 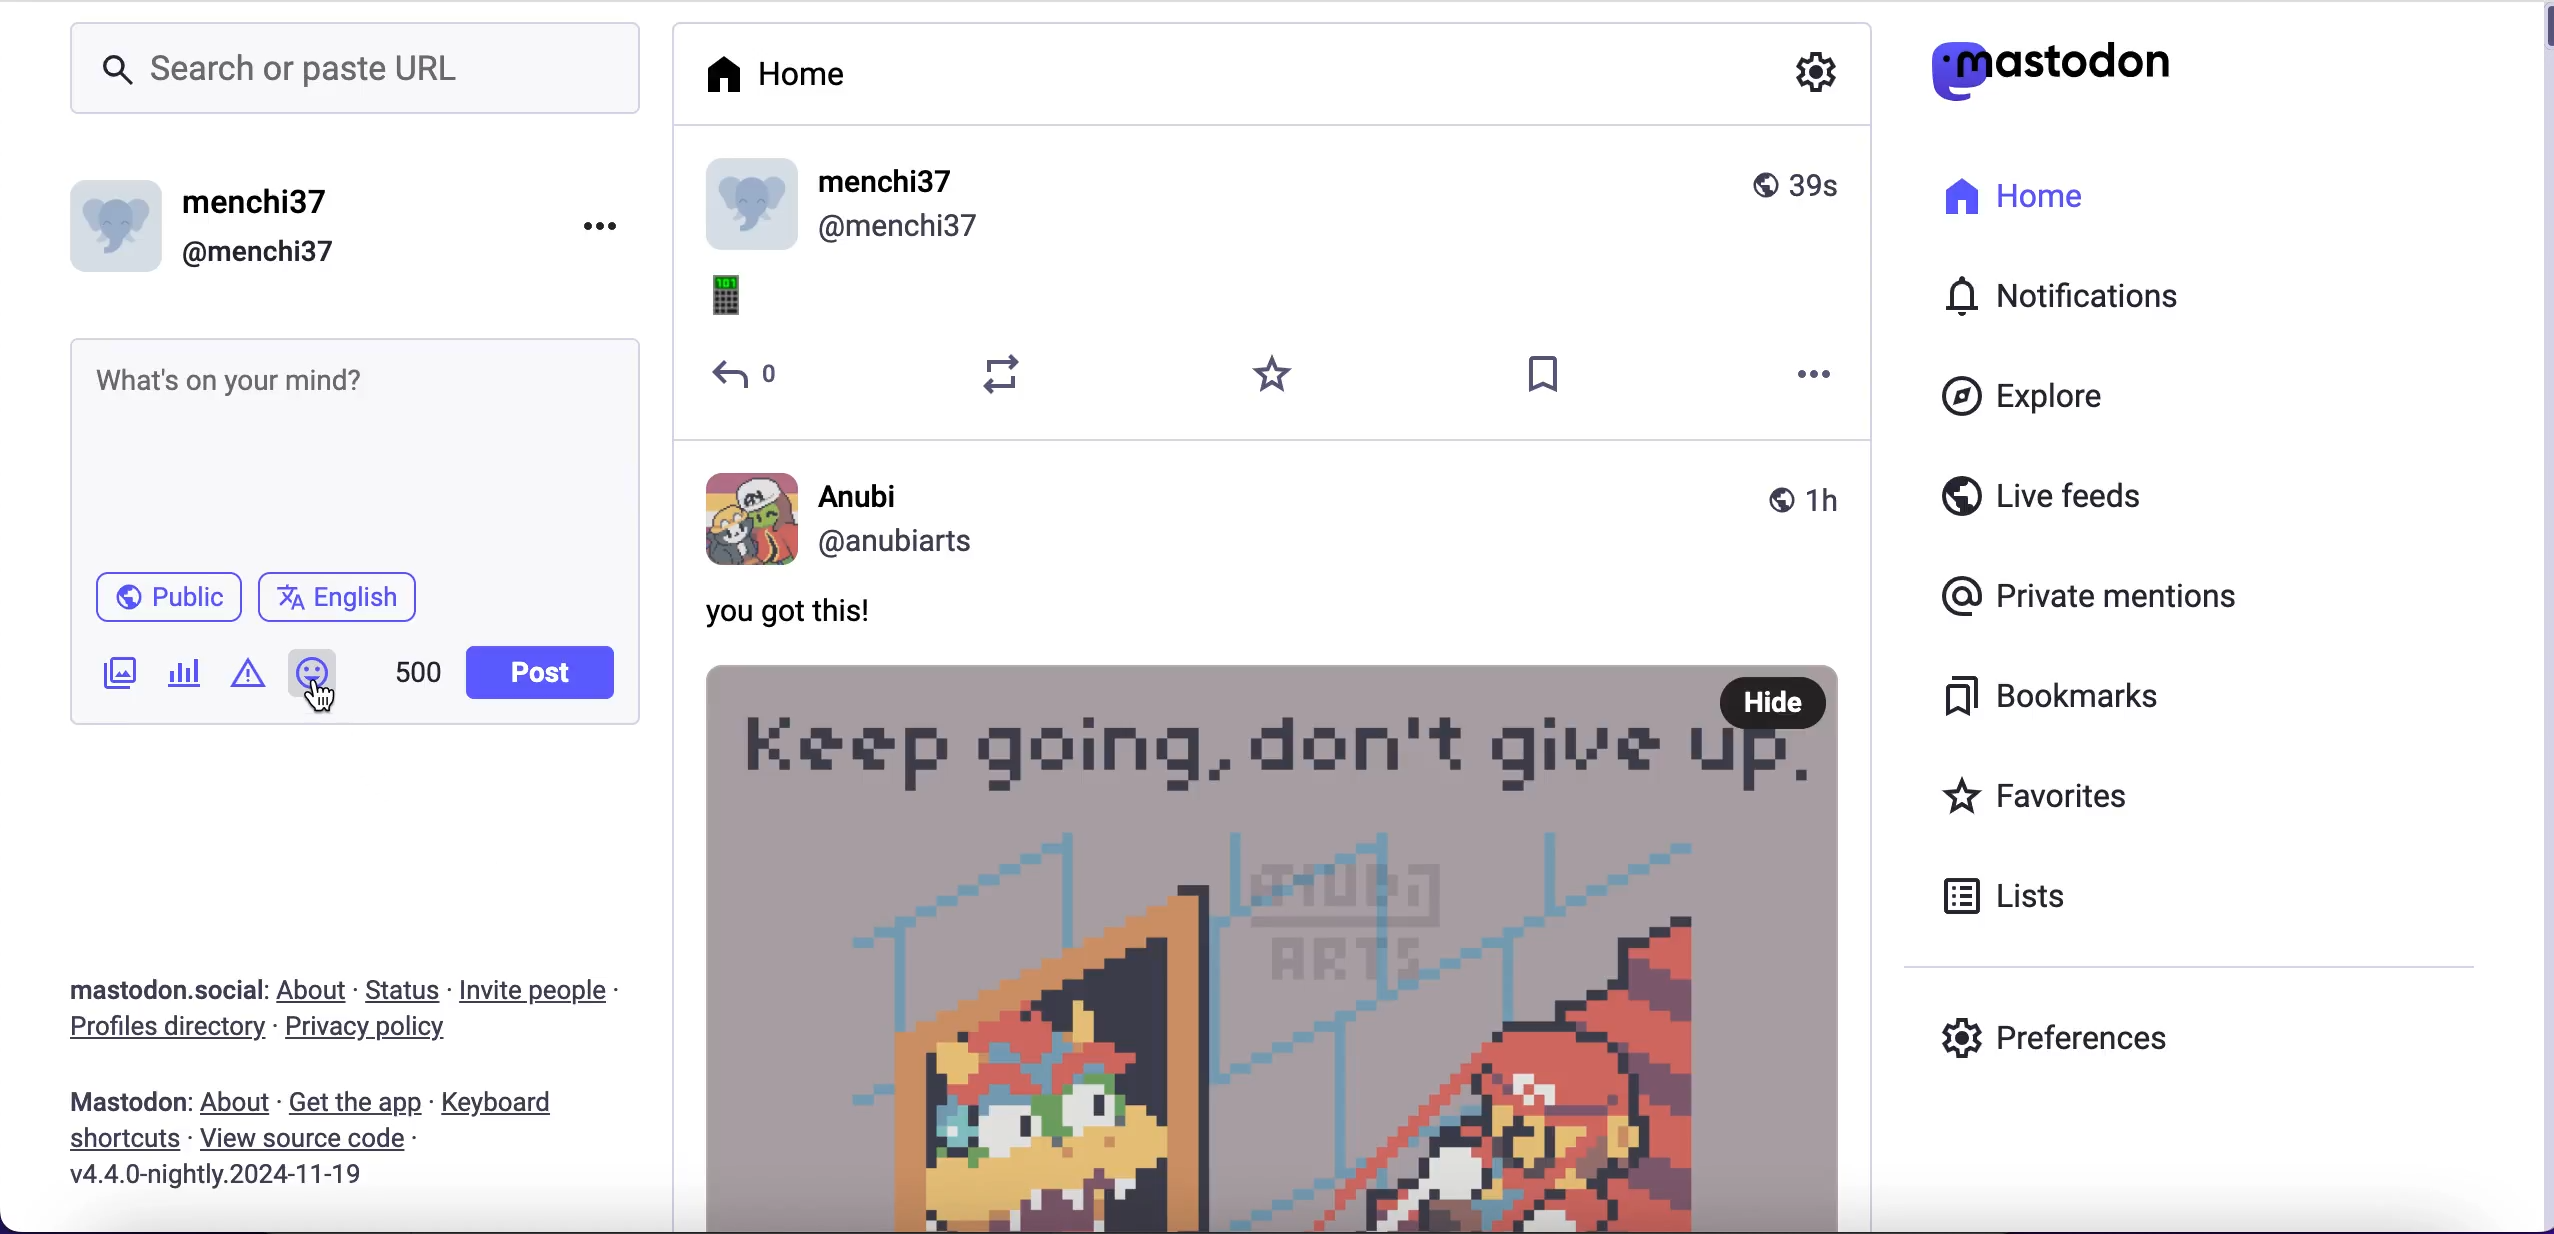 What do you see at coordinates (546, 671) in the screenshot?
I see `post` at bounding box center [546, 671].